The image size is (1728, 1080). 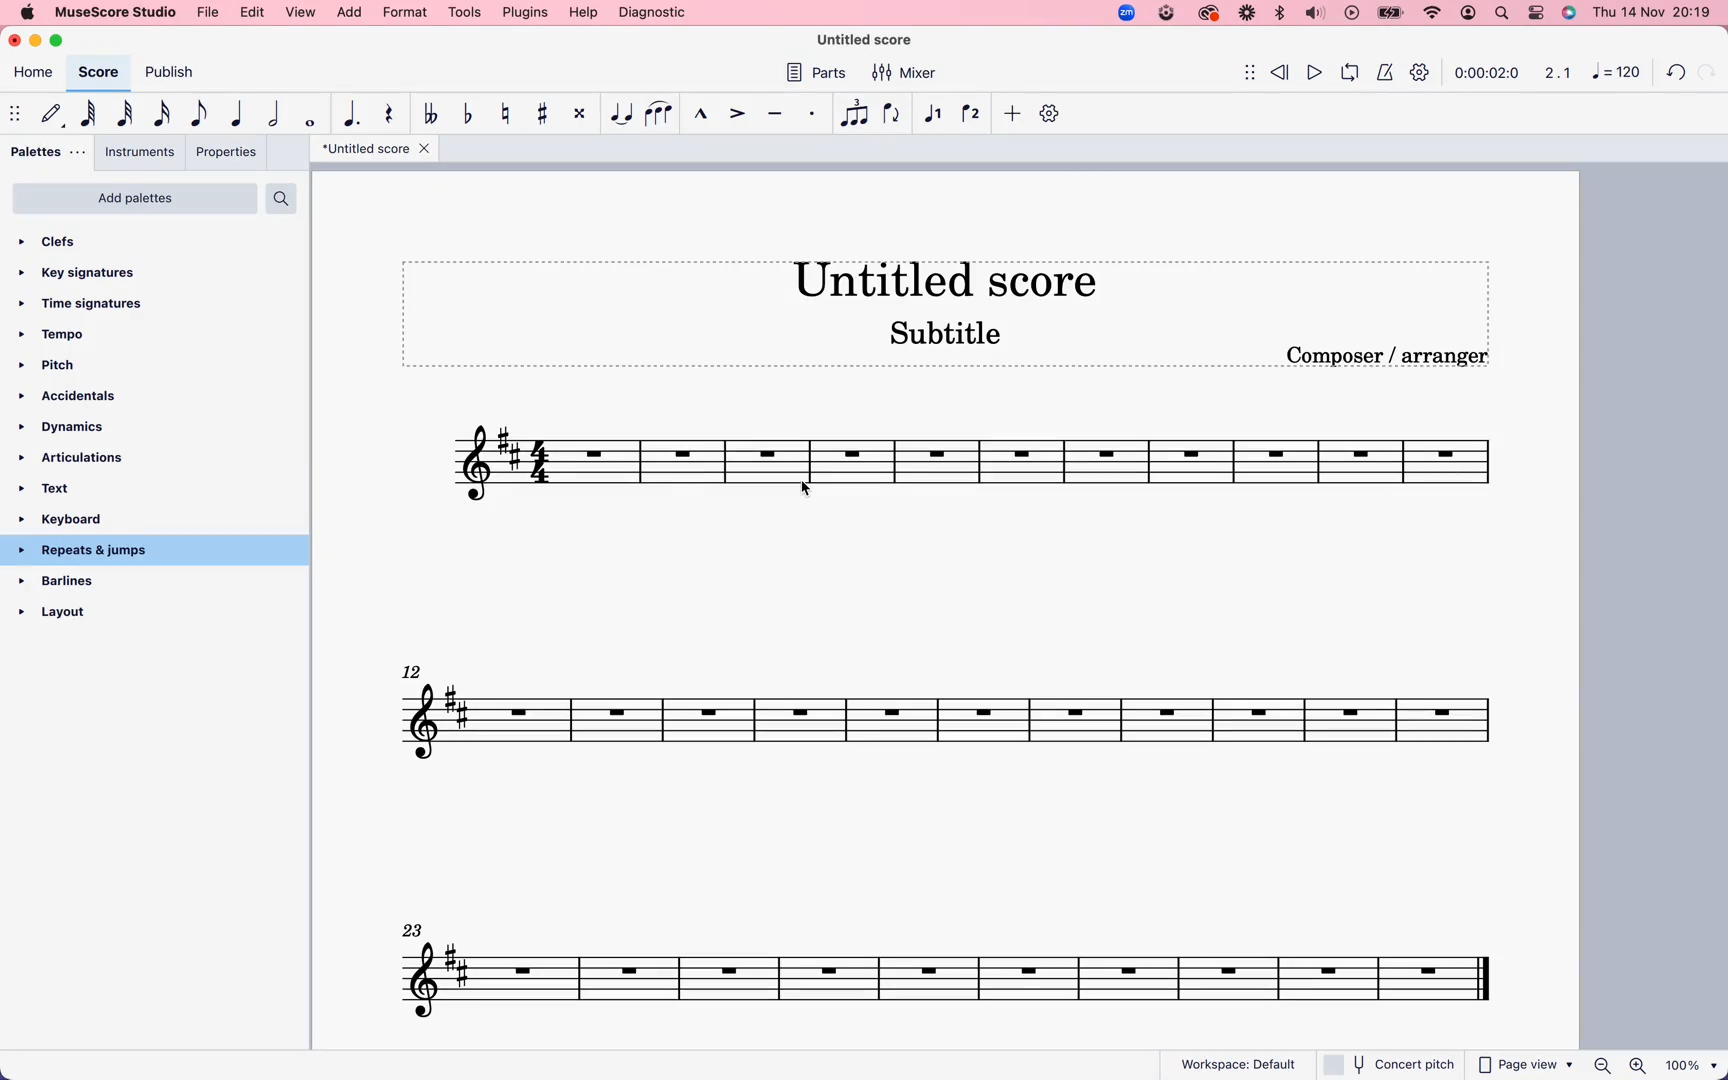 What do you see at coordinates (95, 552) in the screenshot?
I see `repeats & jumps` at bounding box center [95, 552].